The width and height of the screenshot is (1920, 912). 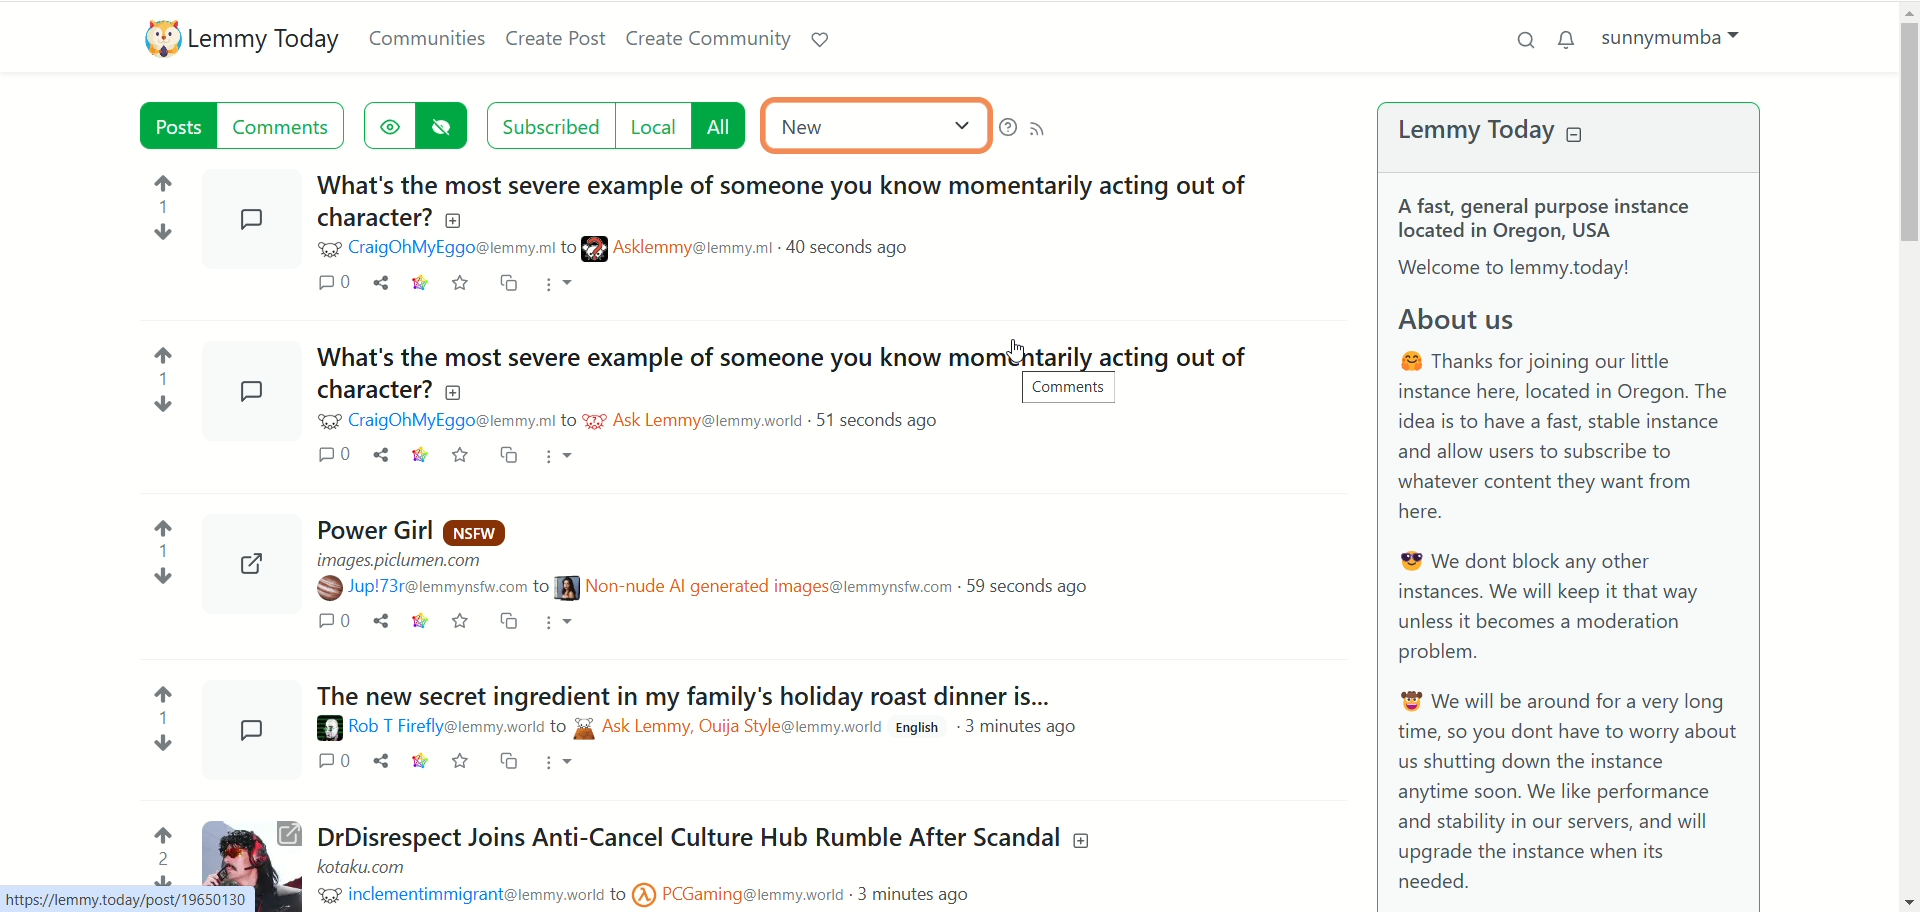 I want to click on Power Girl, so click(x=422, y=528).